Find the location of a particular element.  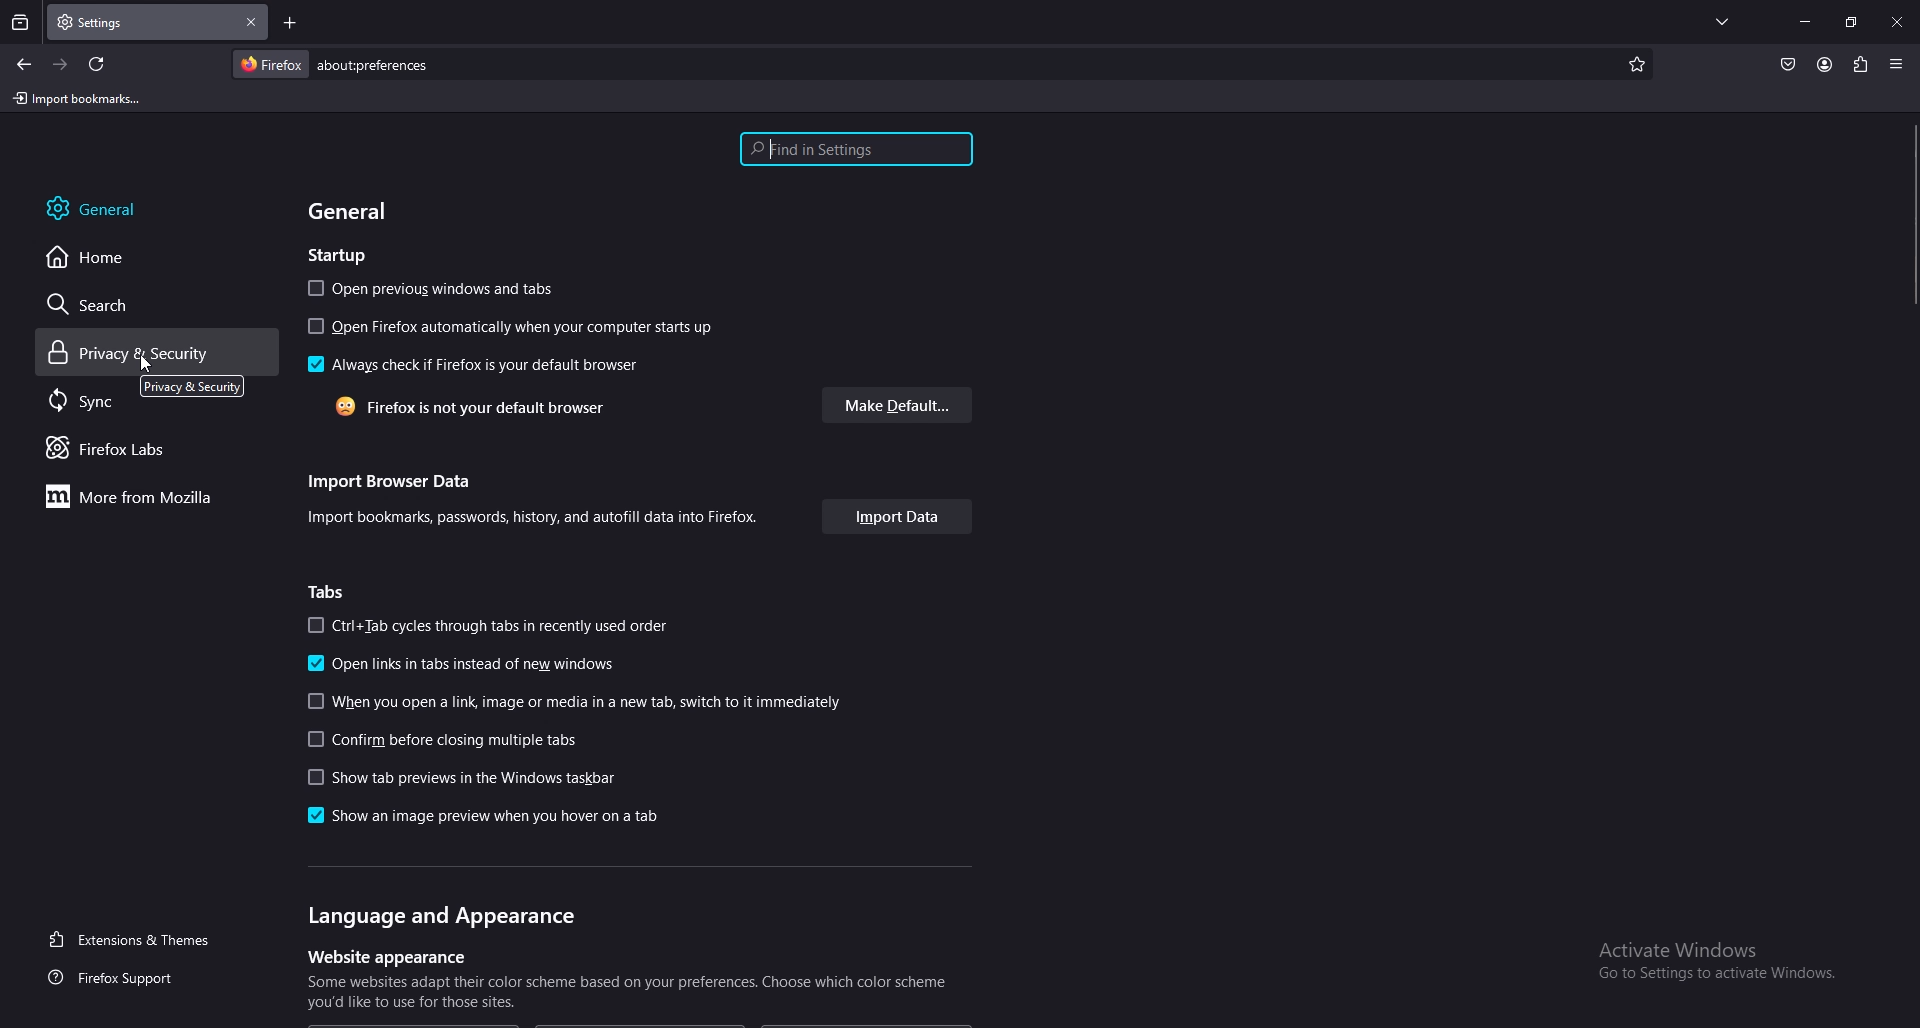

startup is located at coordinates (344, 254).